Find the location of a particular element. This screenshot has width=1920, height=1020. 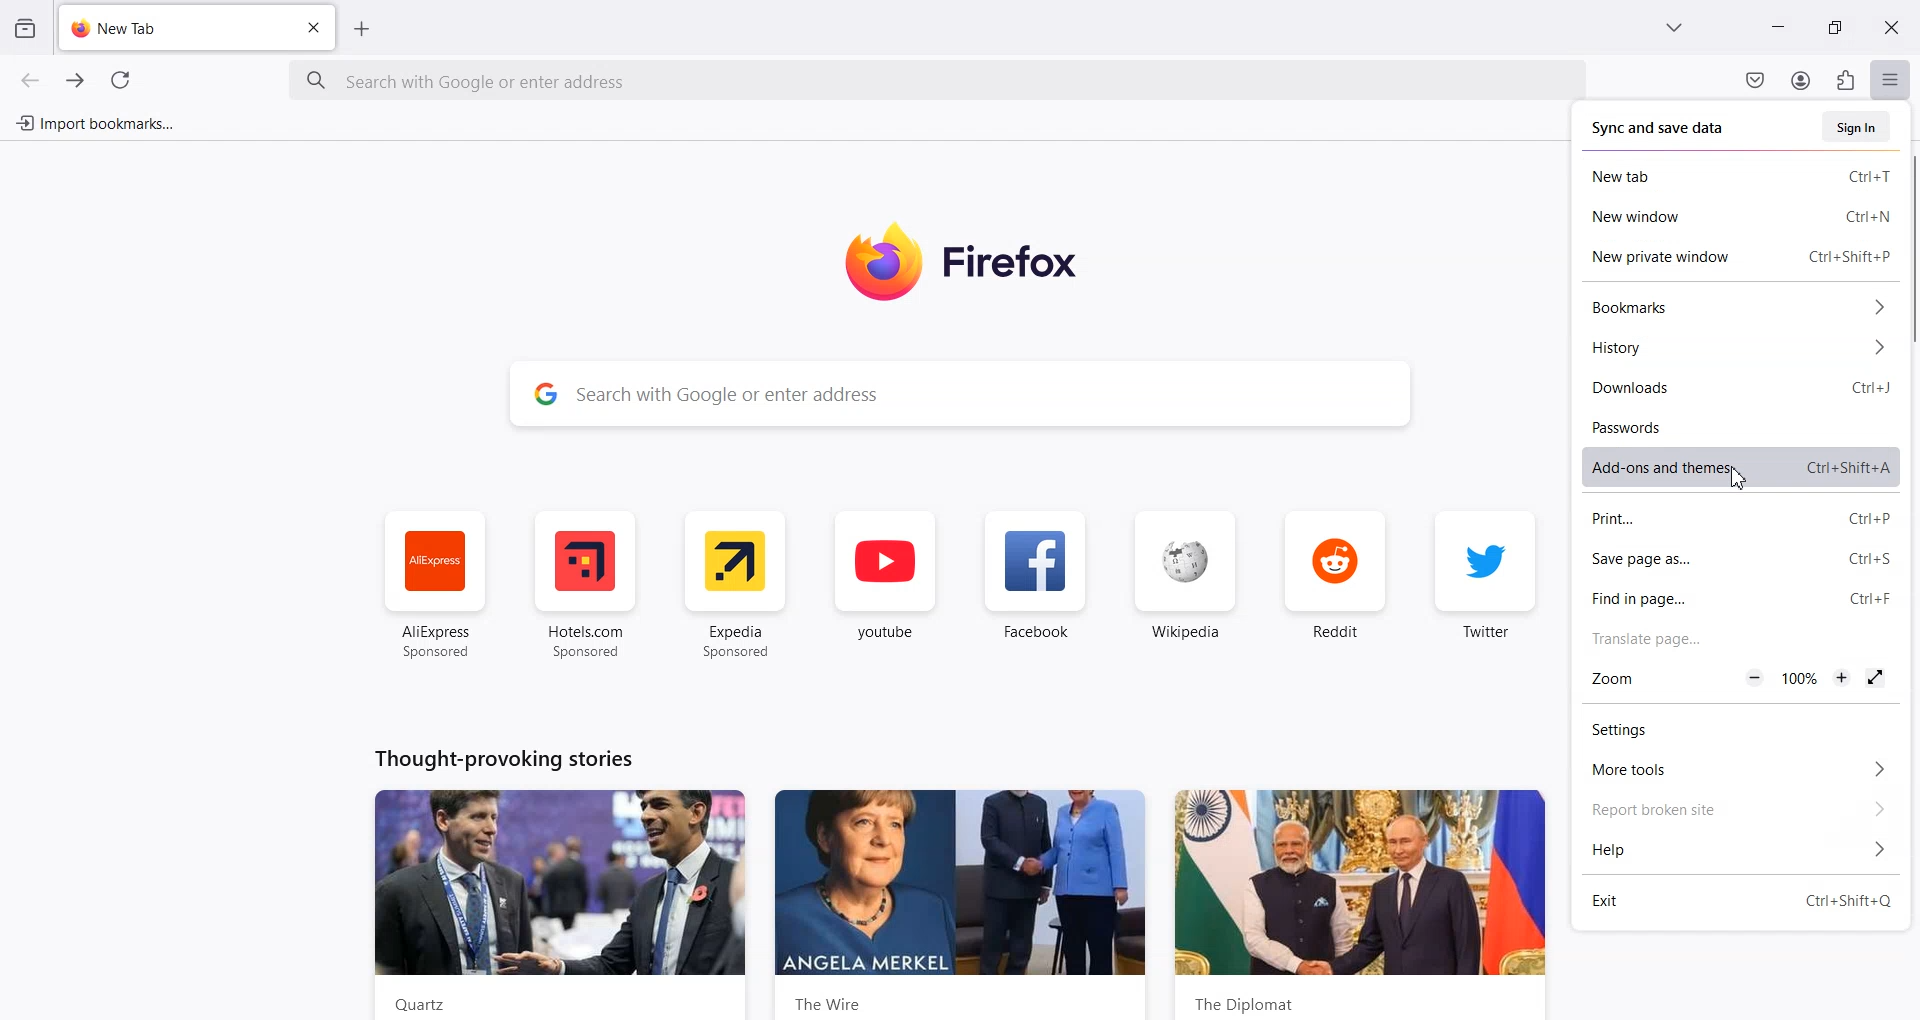

Refresh is located at coordinates (121, 80).